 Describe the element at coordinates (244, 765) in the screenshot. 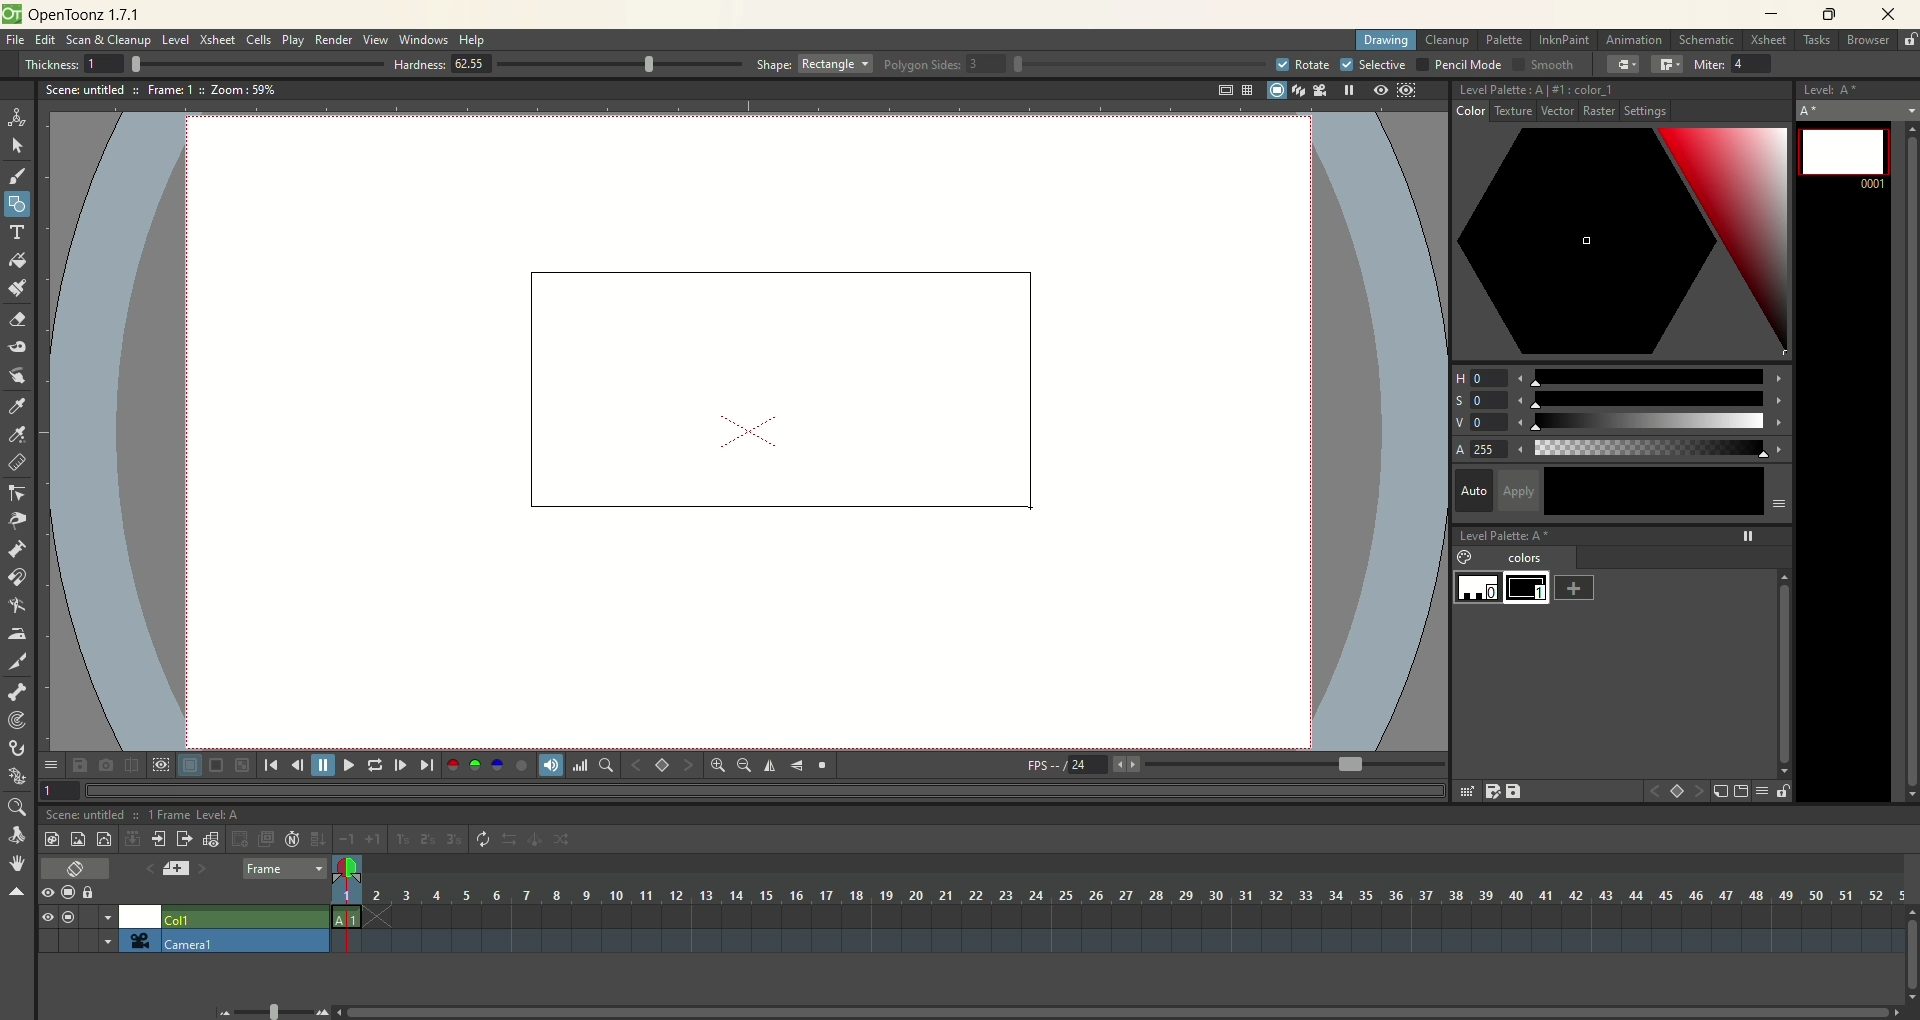

I see `checkered background` at that location.